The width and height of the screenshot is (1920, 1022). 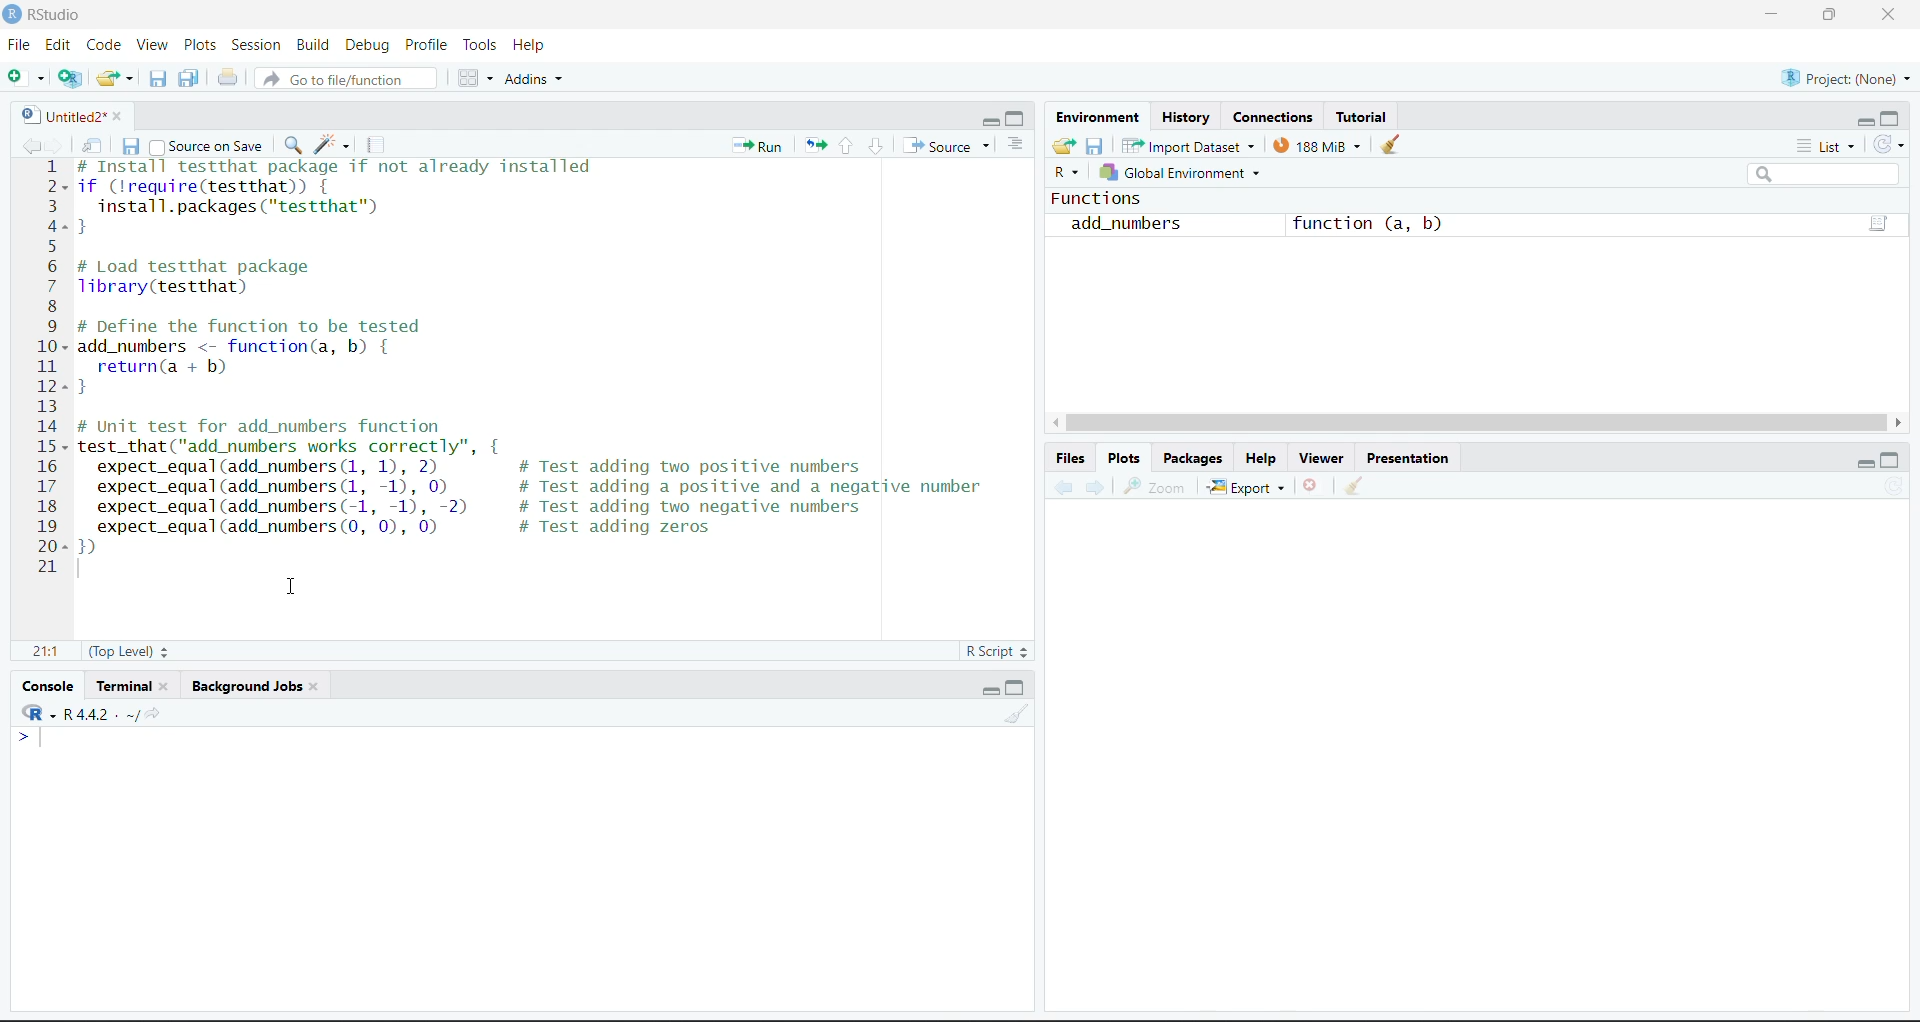 I want to click on save current document, so click(x=133, y=147).